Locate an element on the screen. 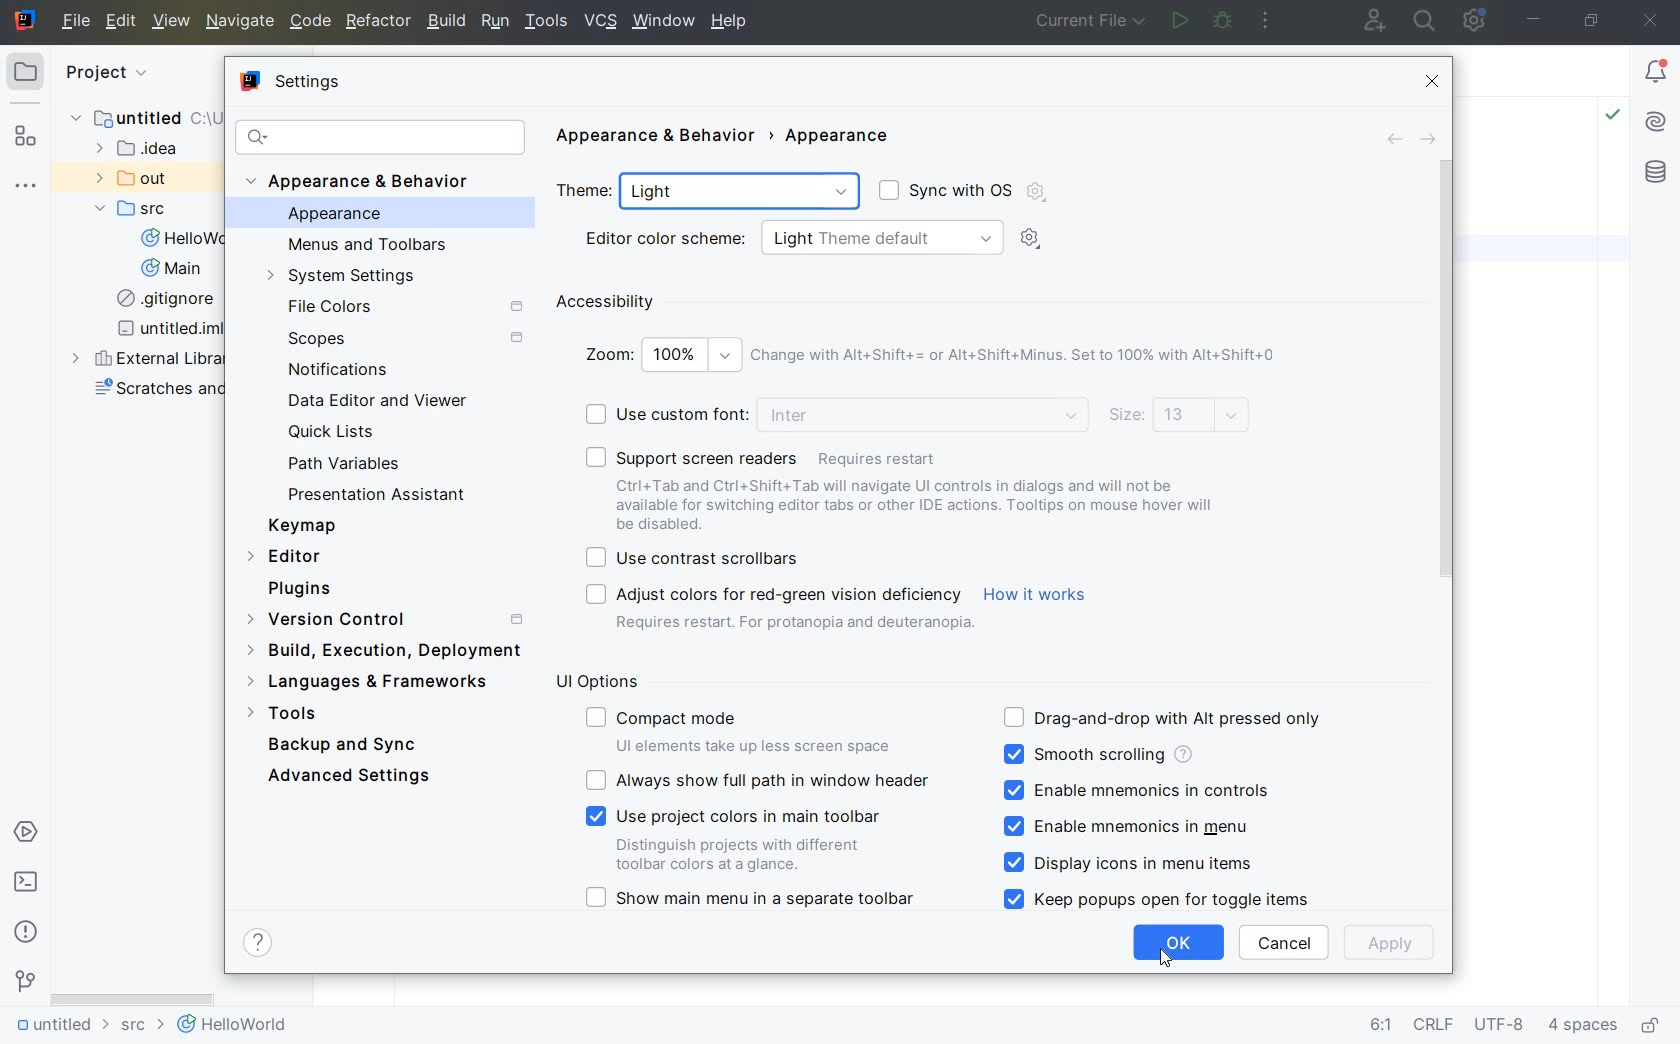 This screenshot has width=1680, height=1044. PLUGINS is located at coordinates (315, 590).